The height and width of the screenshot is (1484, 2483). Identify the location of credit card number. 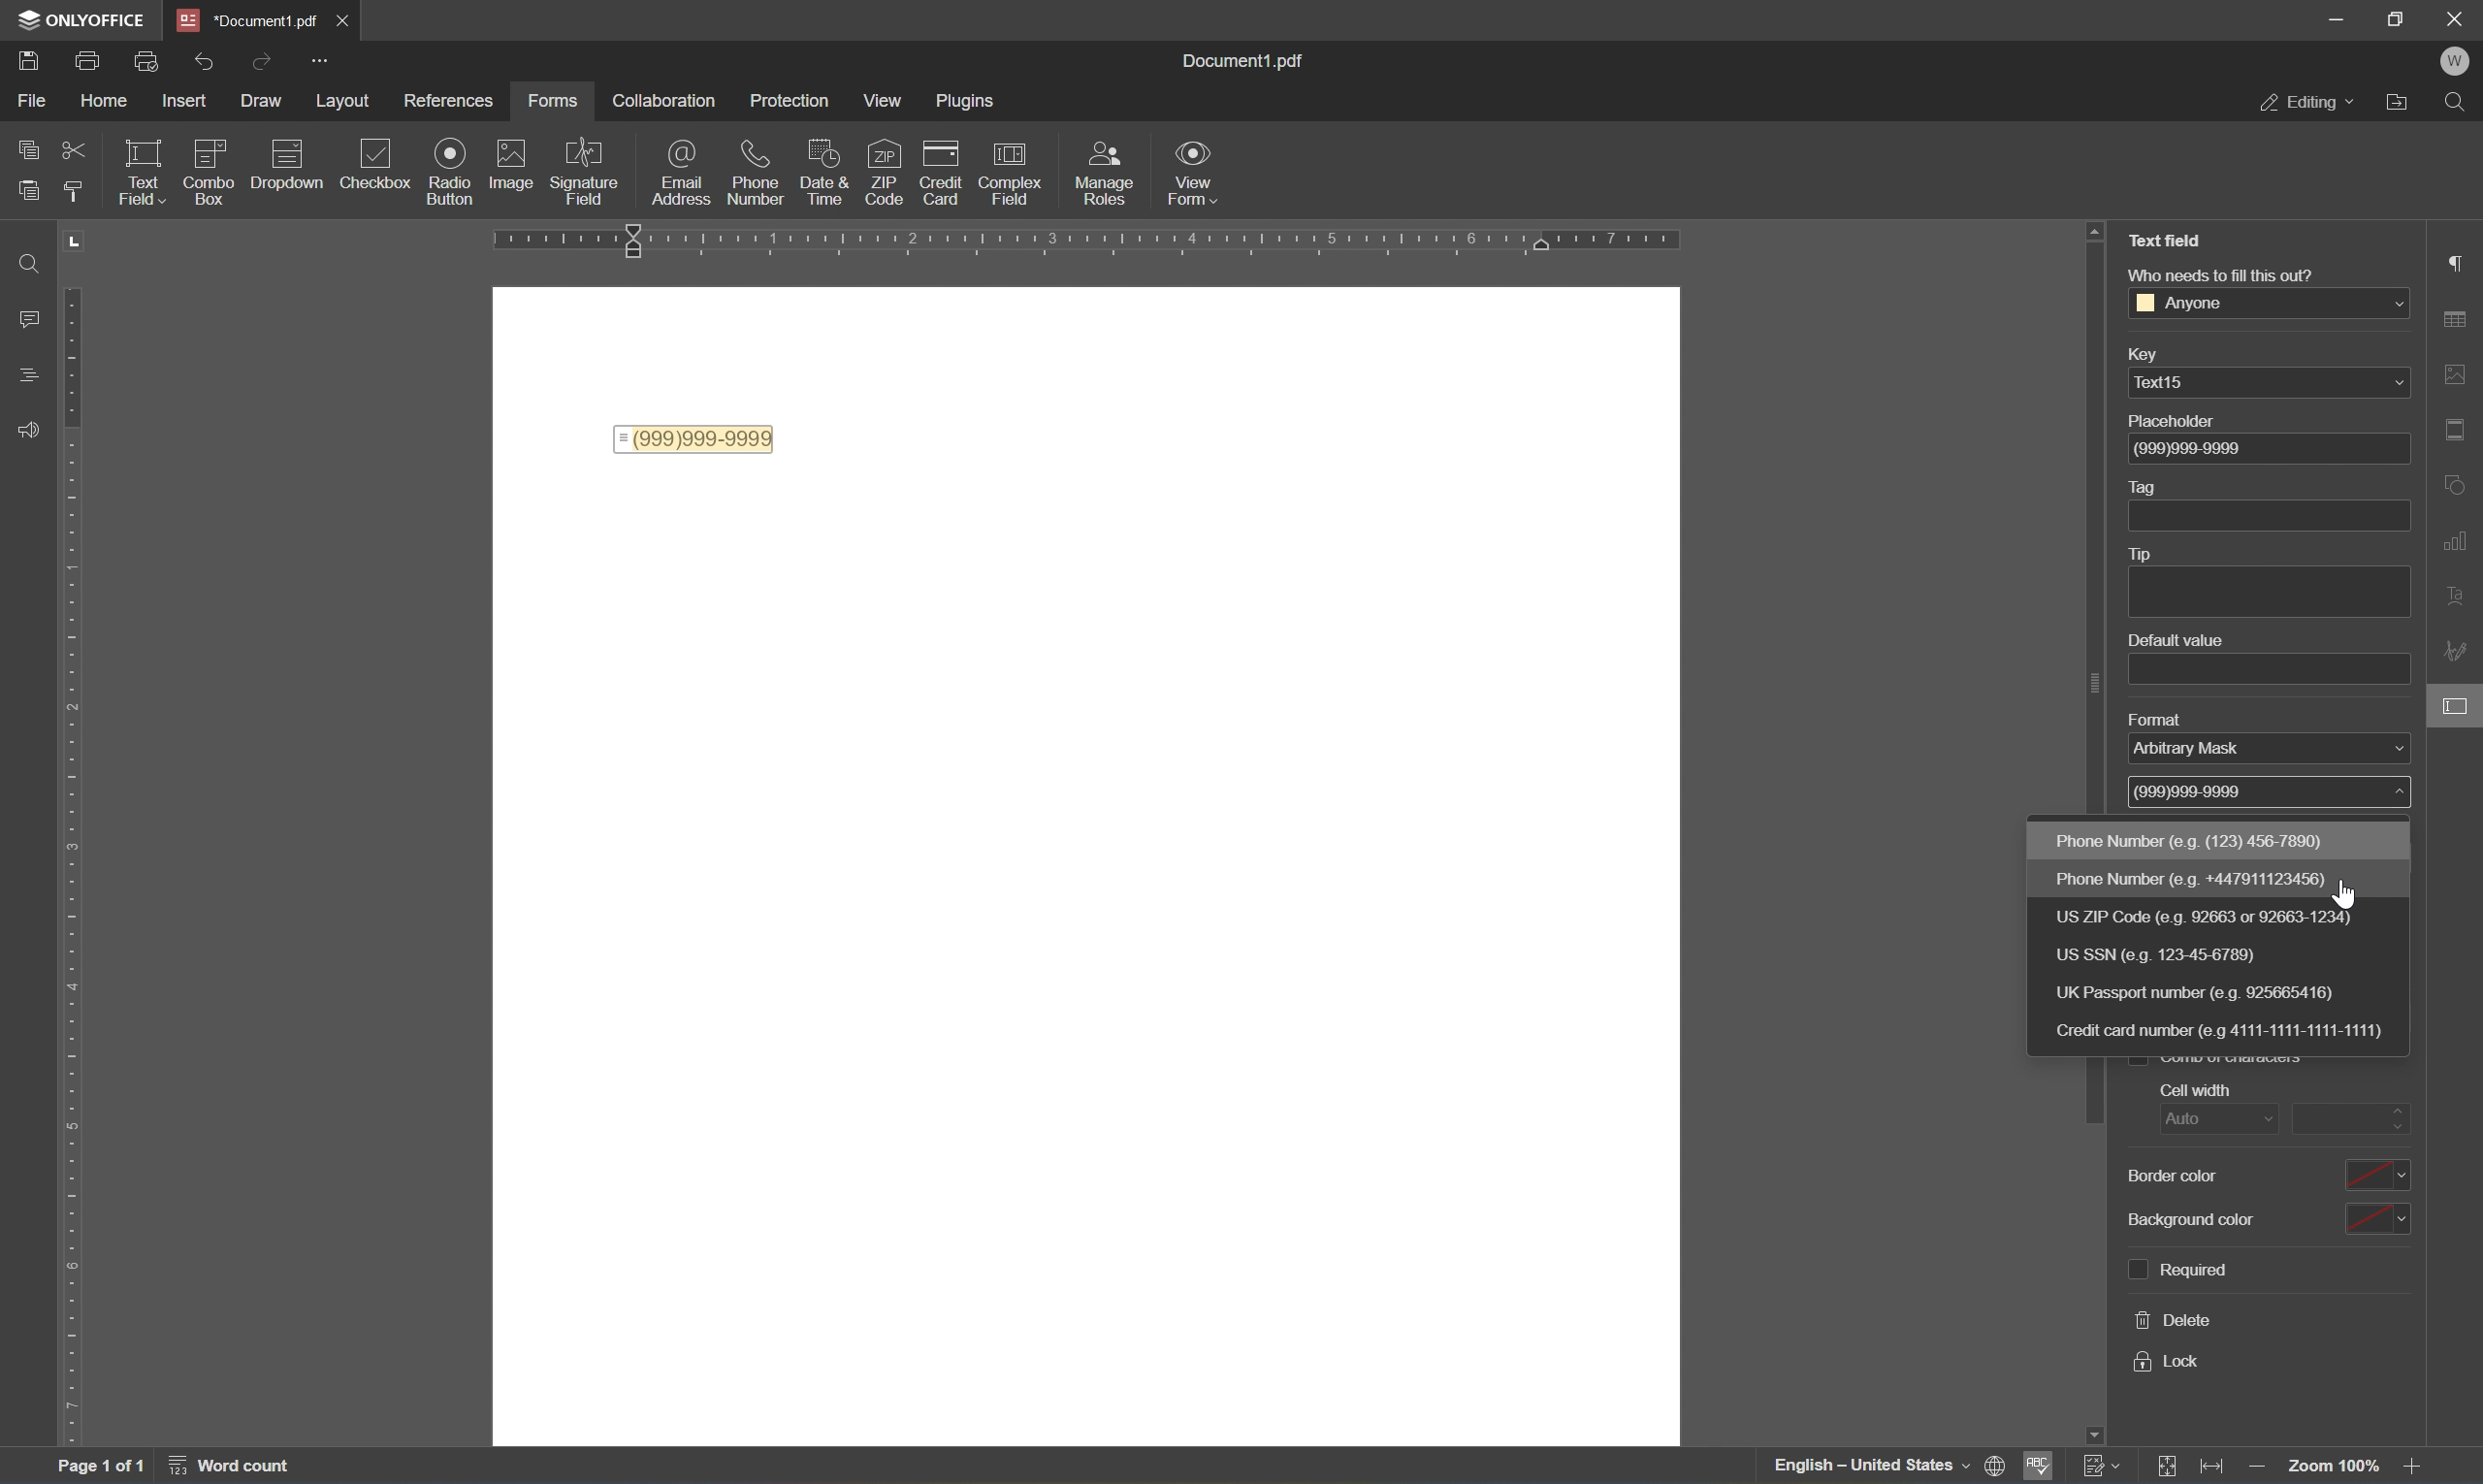
(2227, 1031).